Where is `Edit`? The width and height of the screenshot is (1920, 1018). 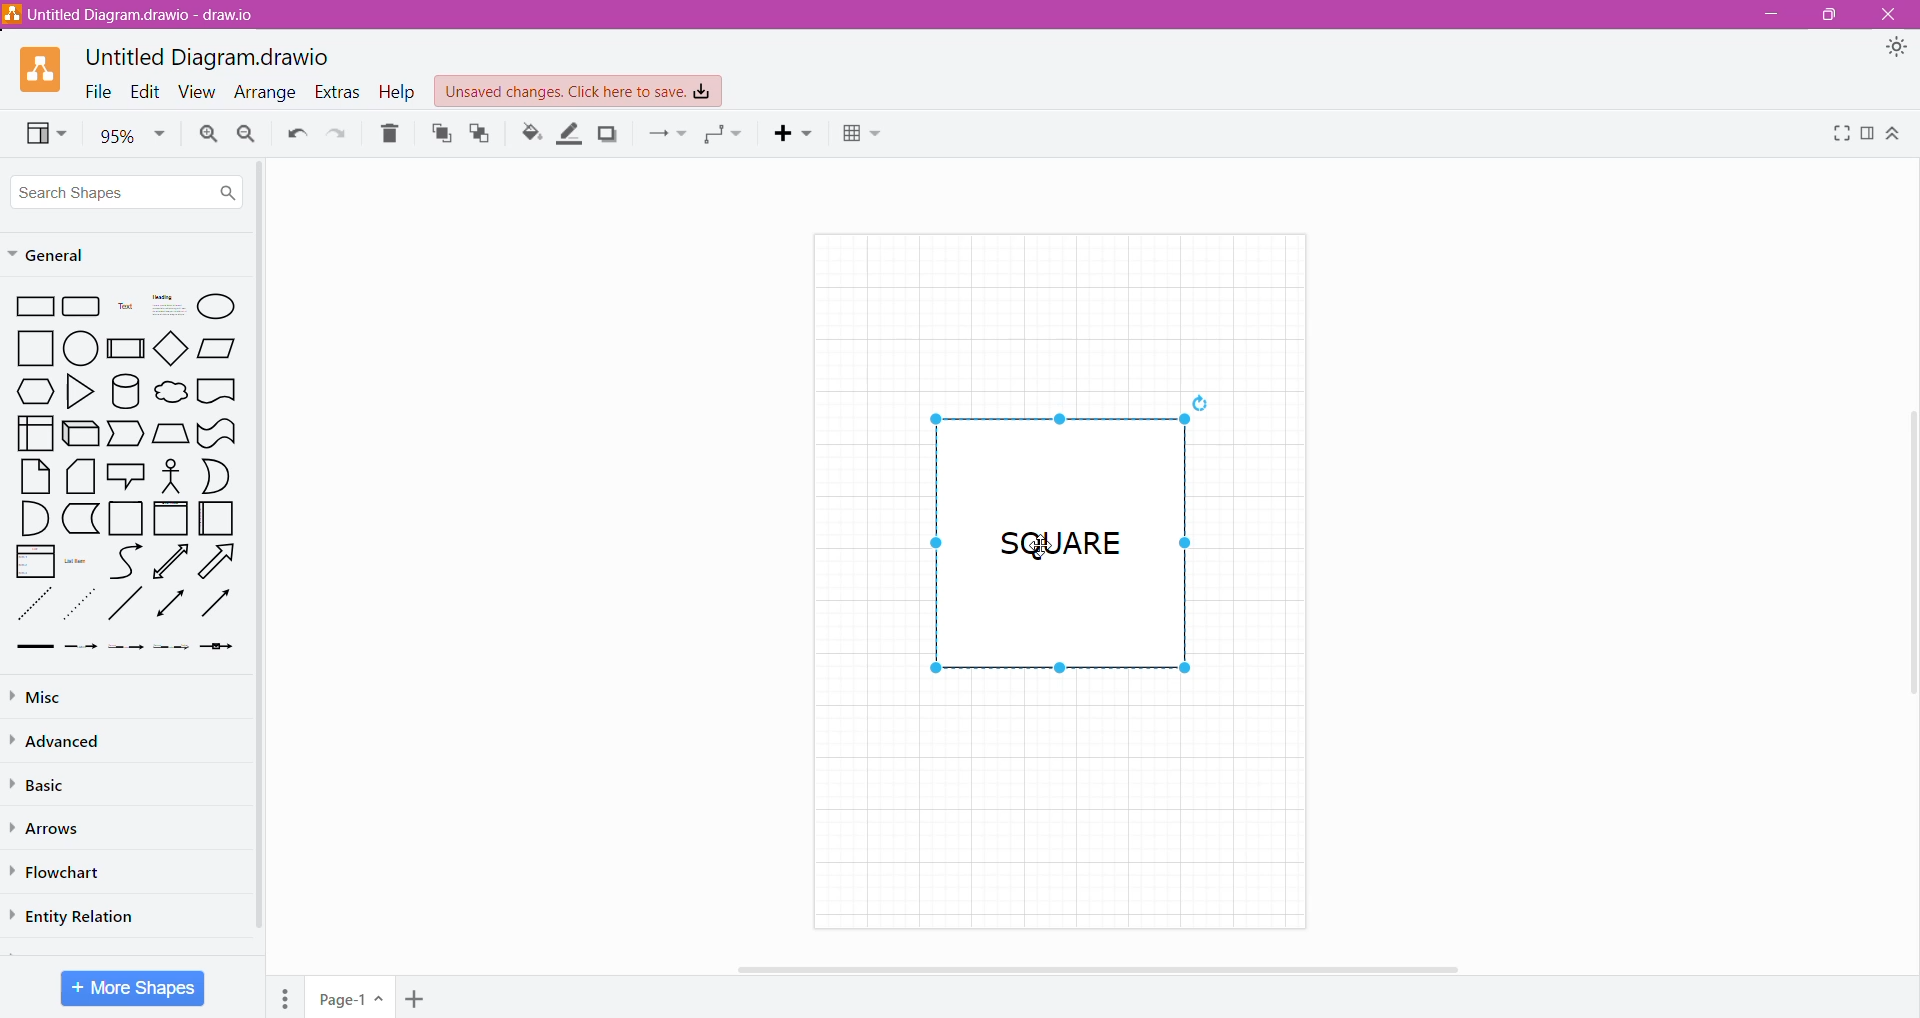
Edit is located at coordinates (149, 91).